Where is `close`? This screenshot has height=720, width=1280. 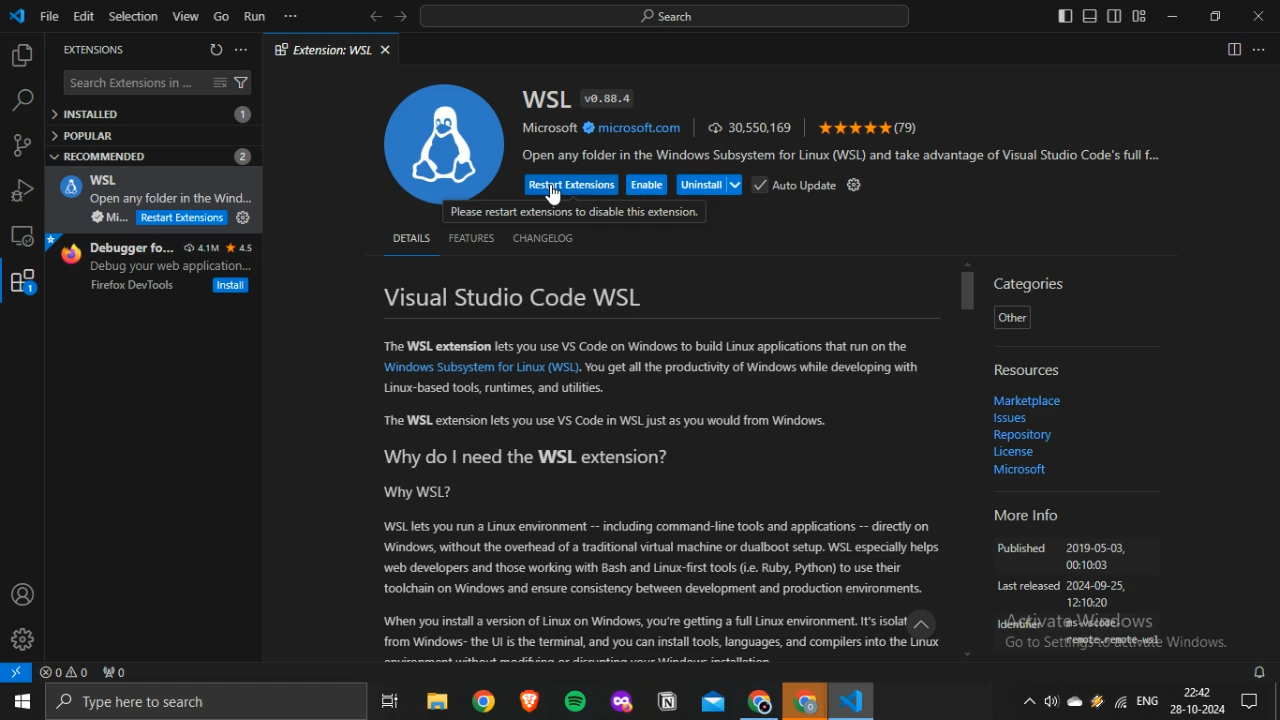
close is located at coordinates (1258, 16).